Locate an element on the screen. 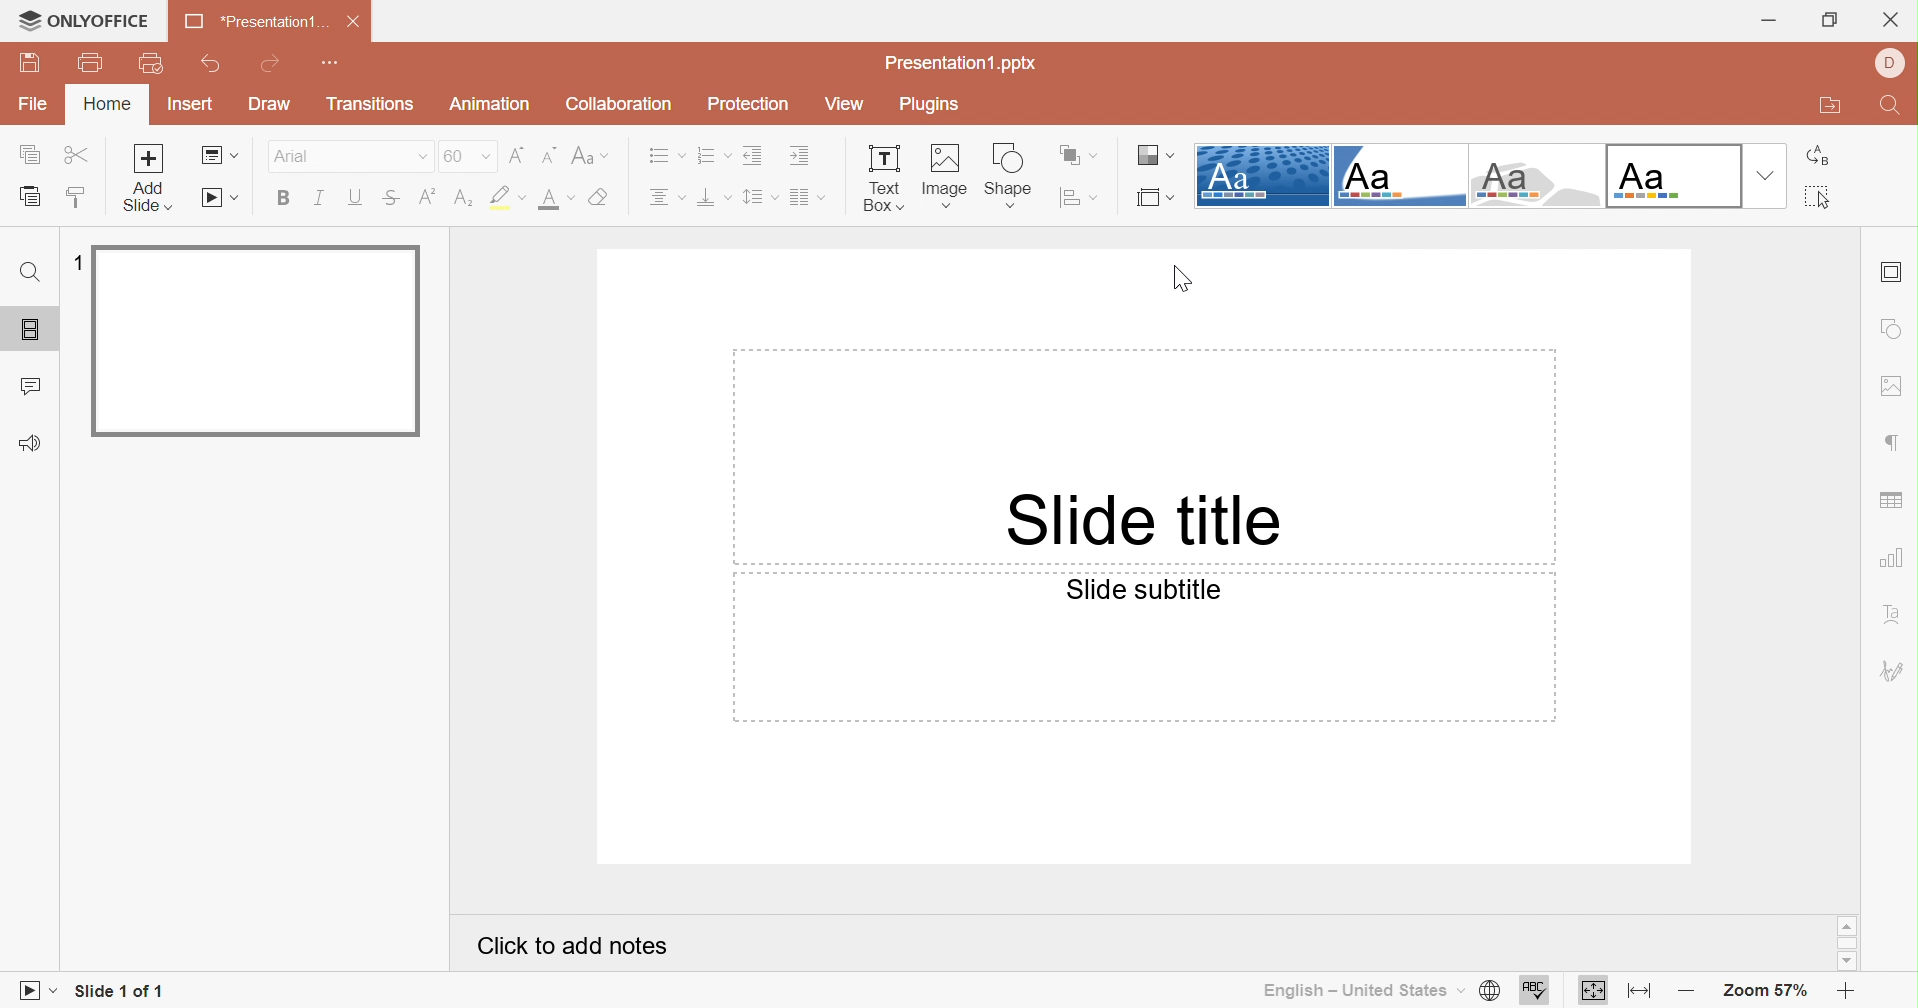 The height and width of the screenshot is (1008, 1918). Superscript is located at coordinates (425, 196).